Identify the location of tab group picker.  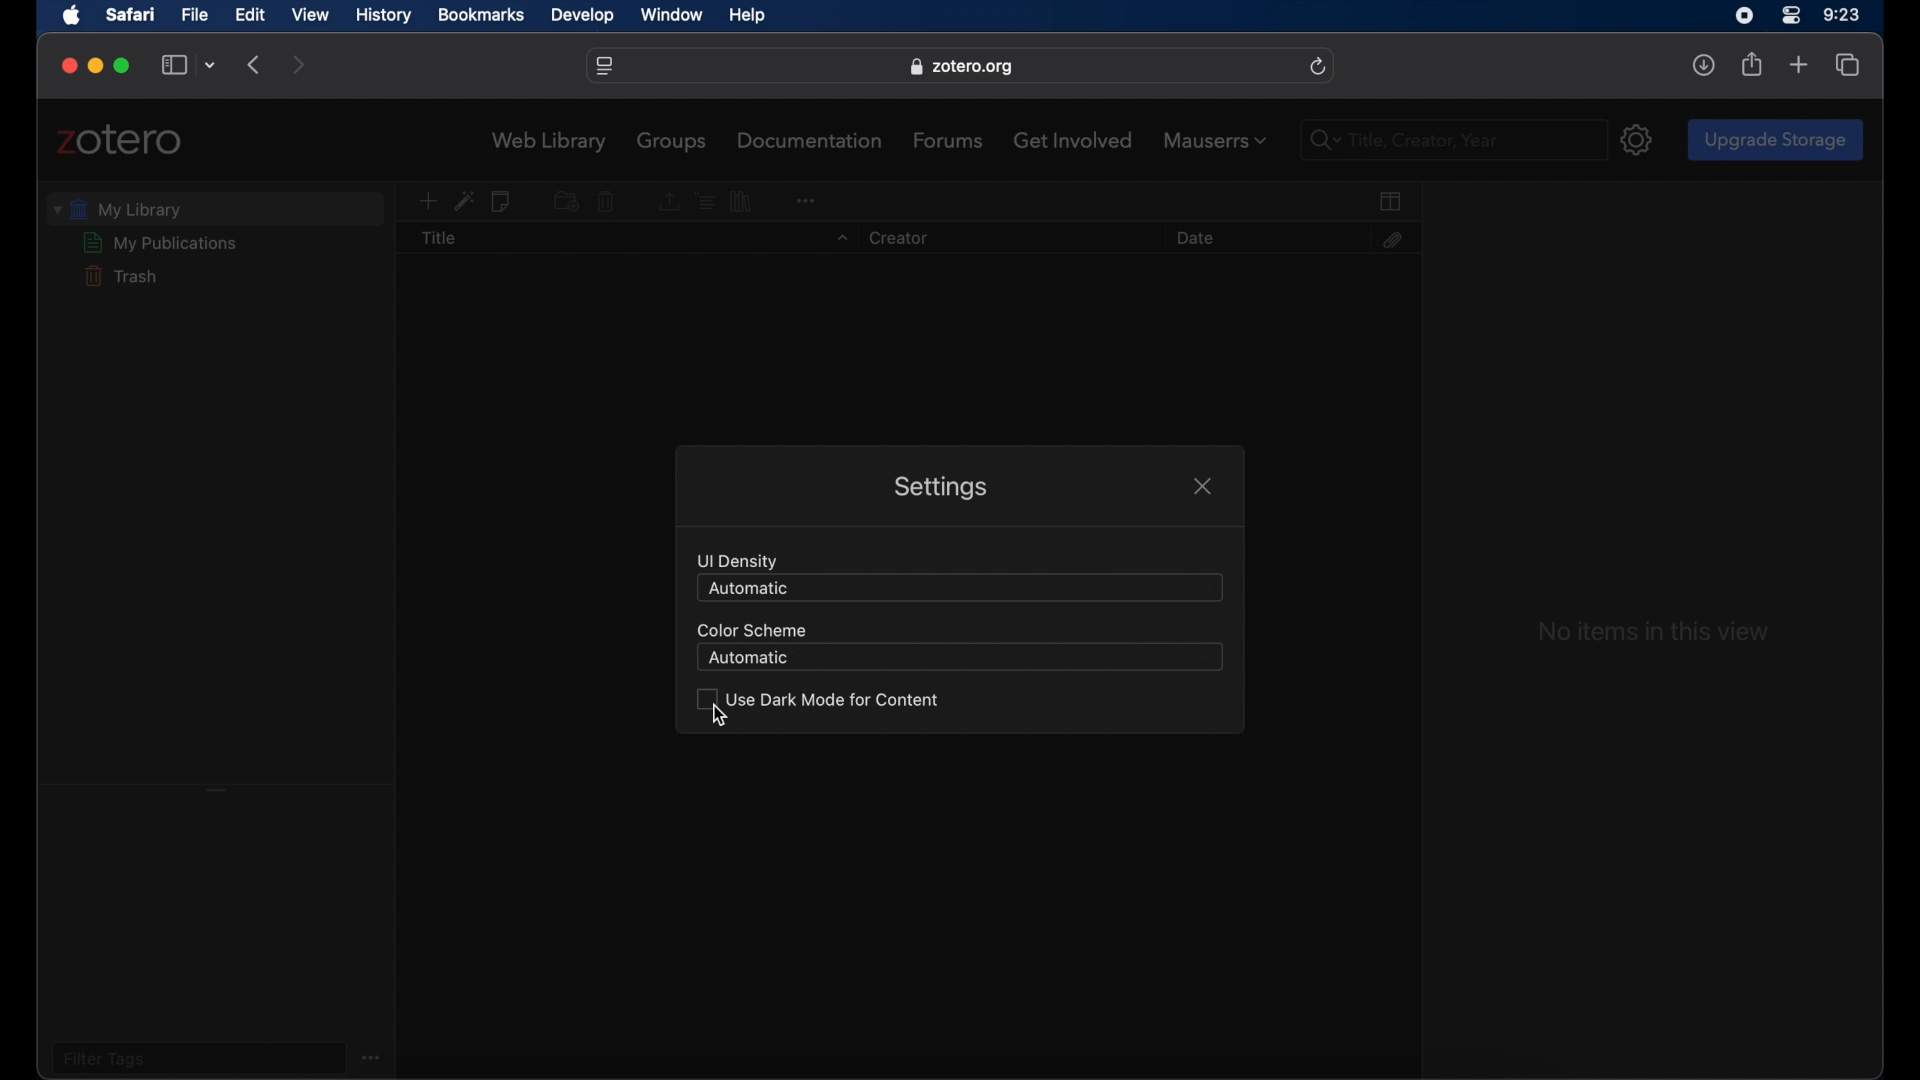
(212, 66).